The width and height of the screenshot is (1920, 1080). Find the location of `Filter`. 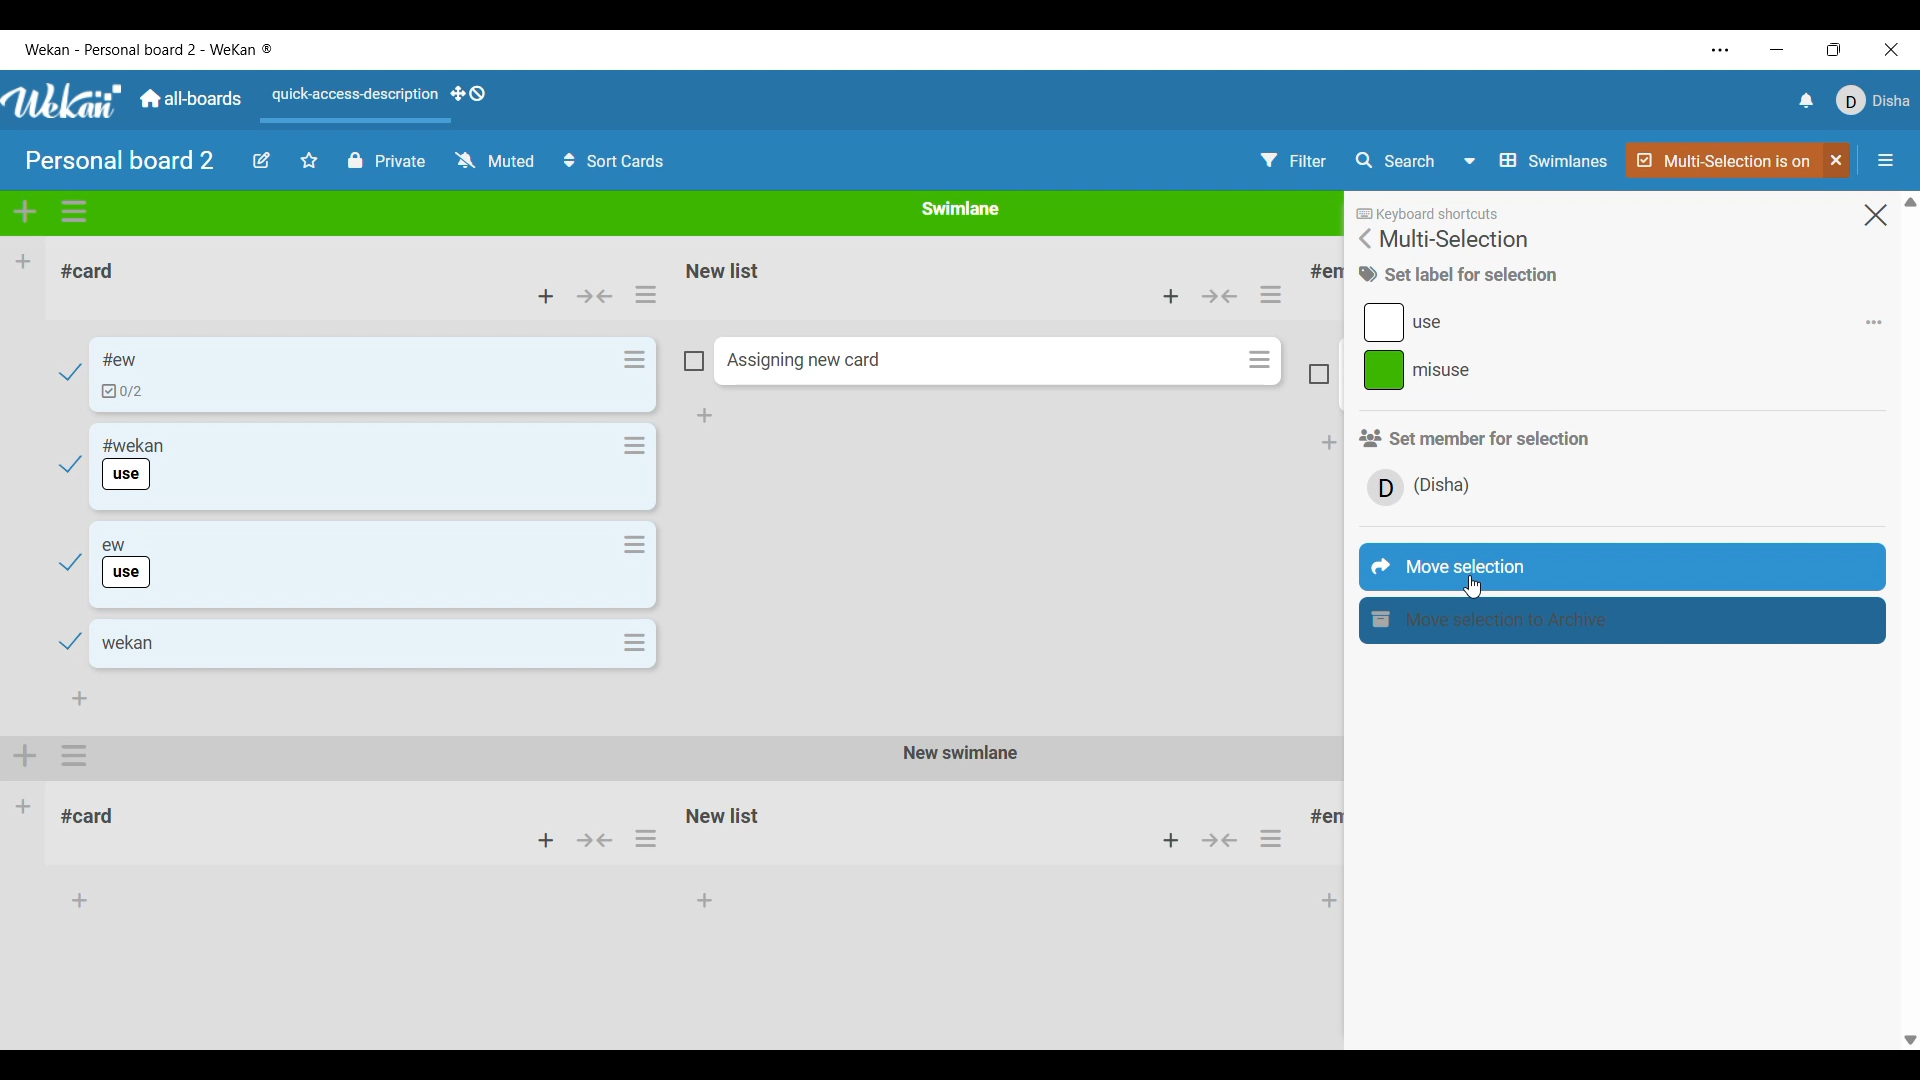

Filter is located at coordinates (1302, 159).